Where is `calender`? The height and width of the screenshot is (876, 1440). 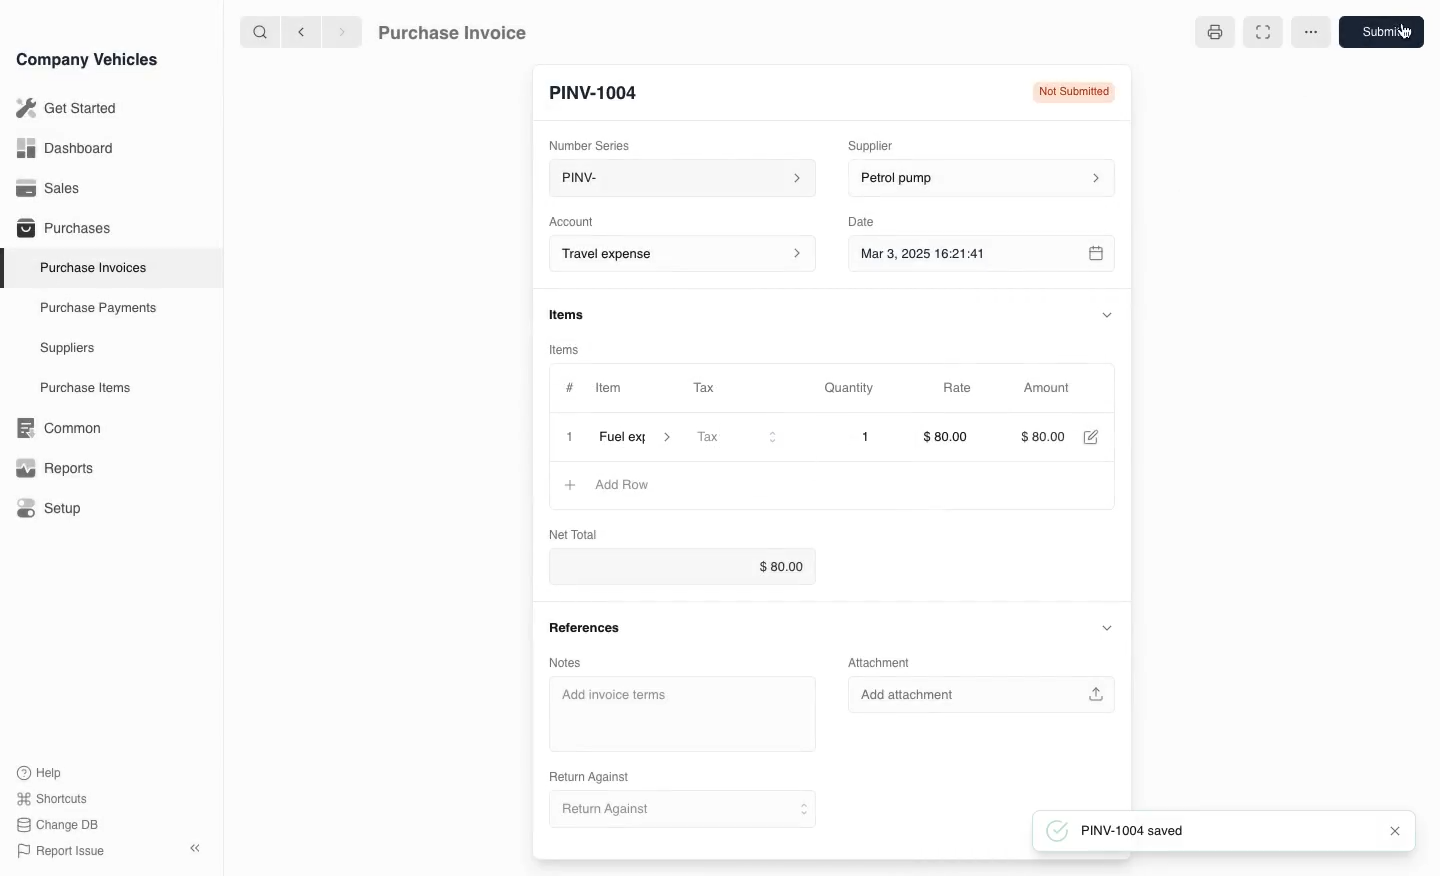 calender is located at coordinates (1098, 255).